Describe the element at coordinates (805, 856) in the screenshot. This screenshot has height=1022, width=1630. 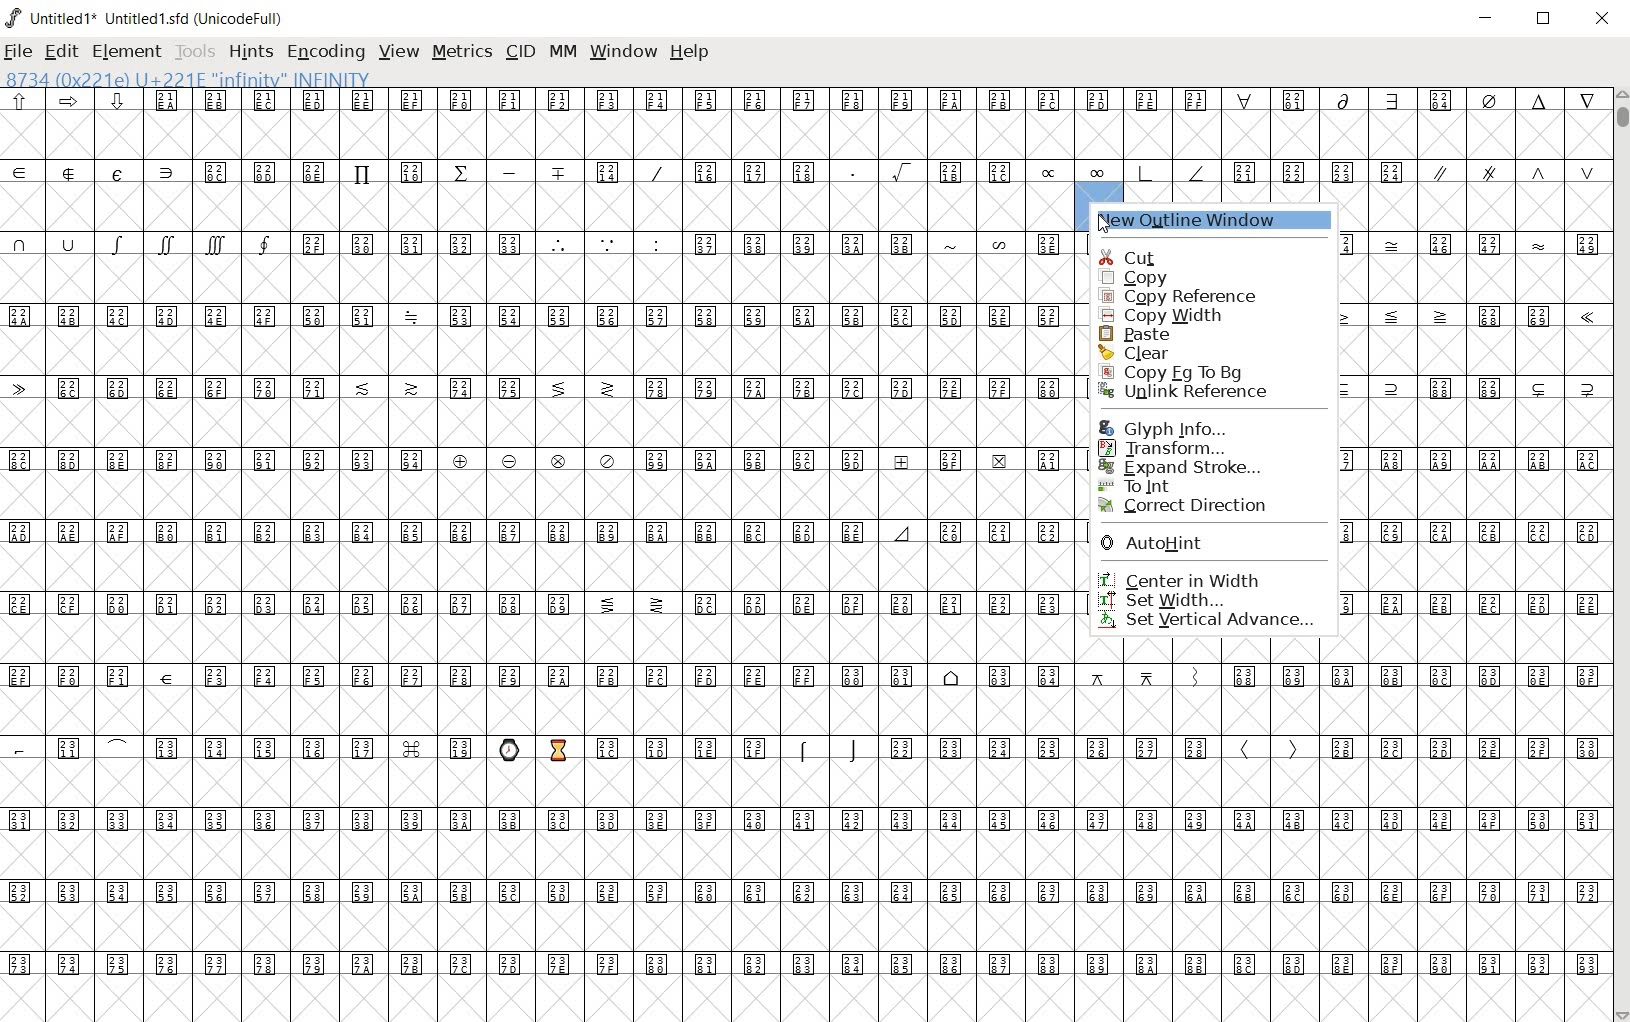
I see `empty glyph slots` at that location.